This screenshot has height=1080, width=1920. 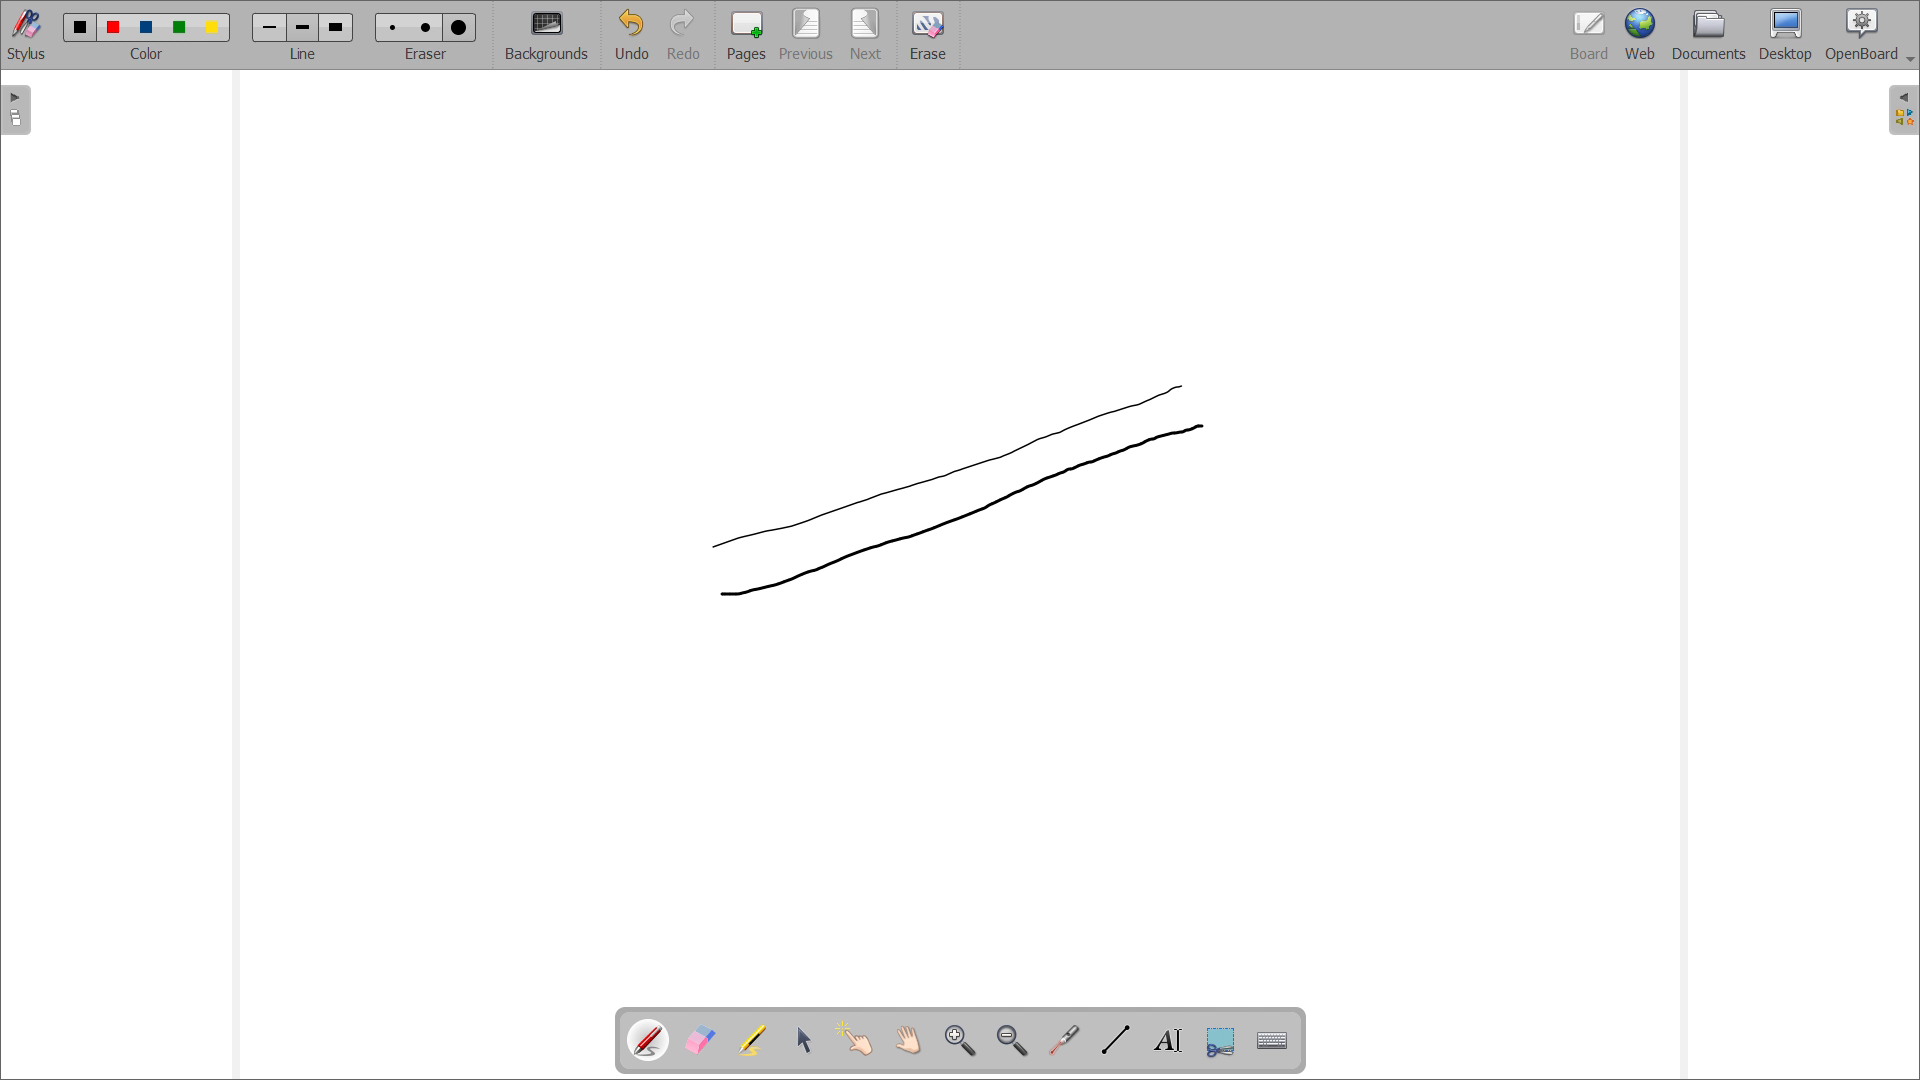 I want to click on open pages view, so click(x=17, y=110).